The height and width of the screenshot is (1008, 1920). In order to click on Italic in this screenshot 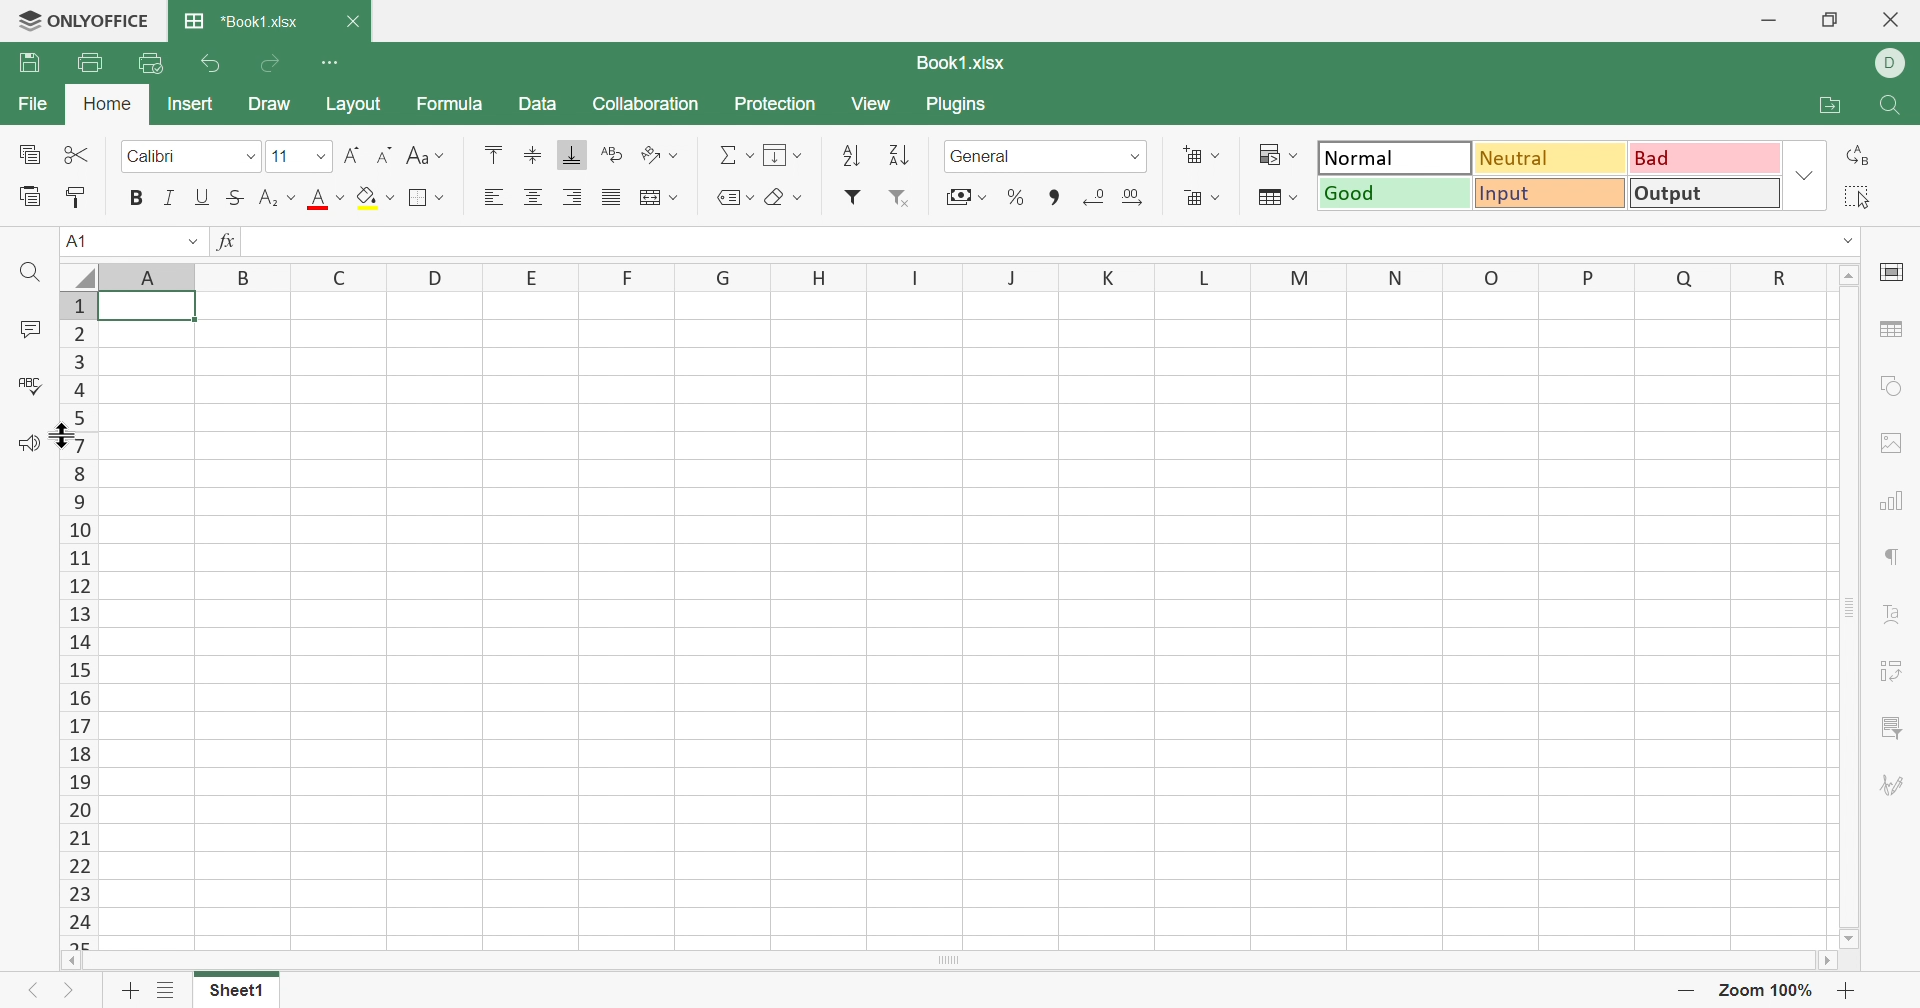, I will do `click(171, 197)`.